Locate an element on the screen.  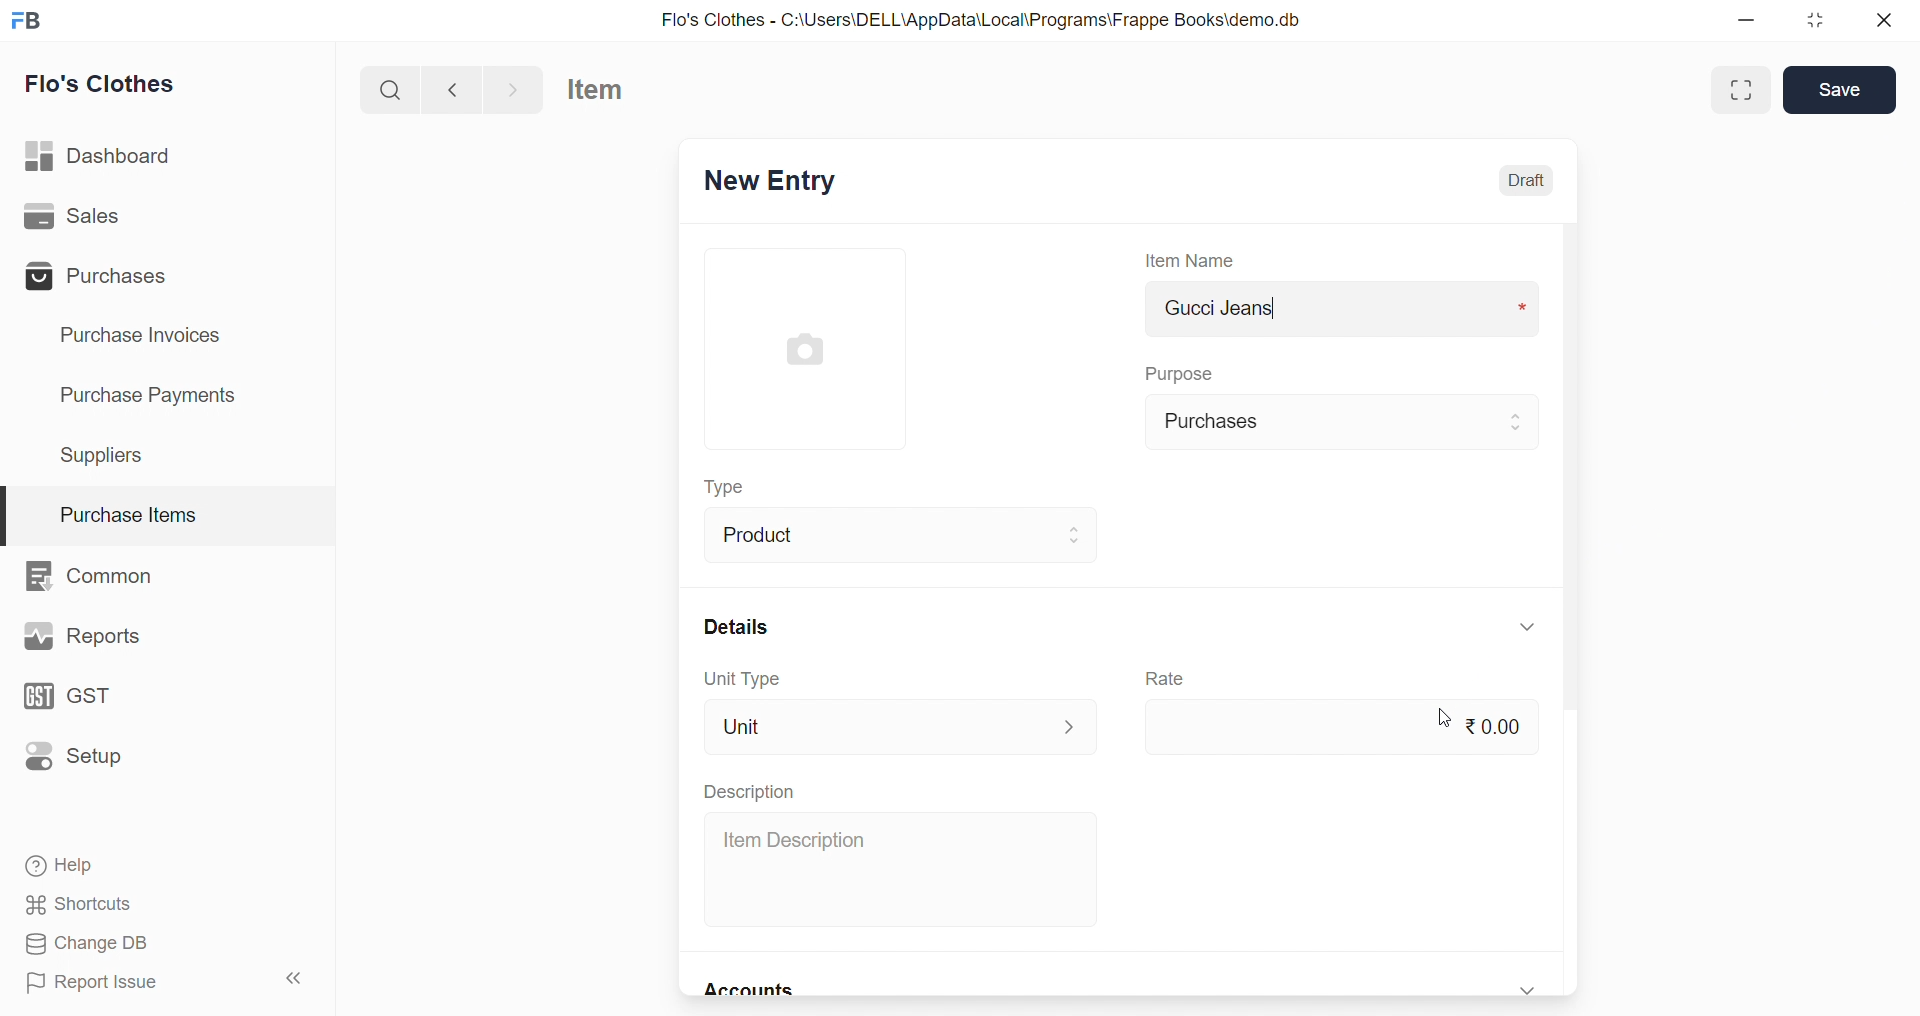
cursor is located at coordinates (1441, 711).